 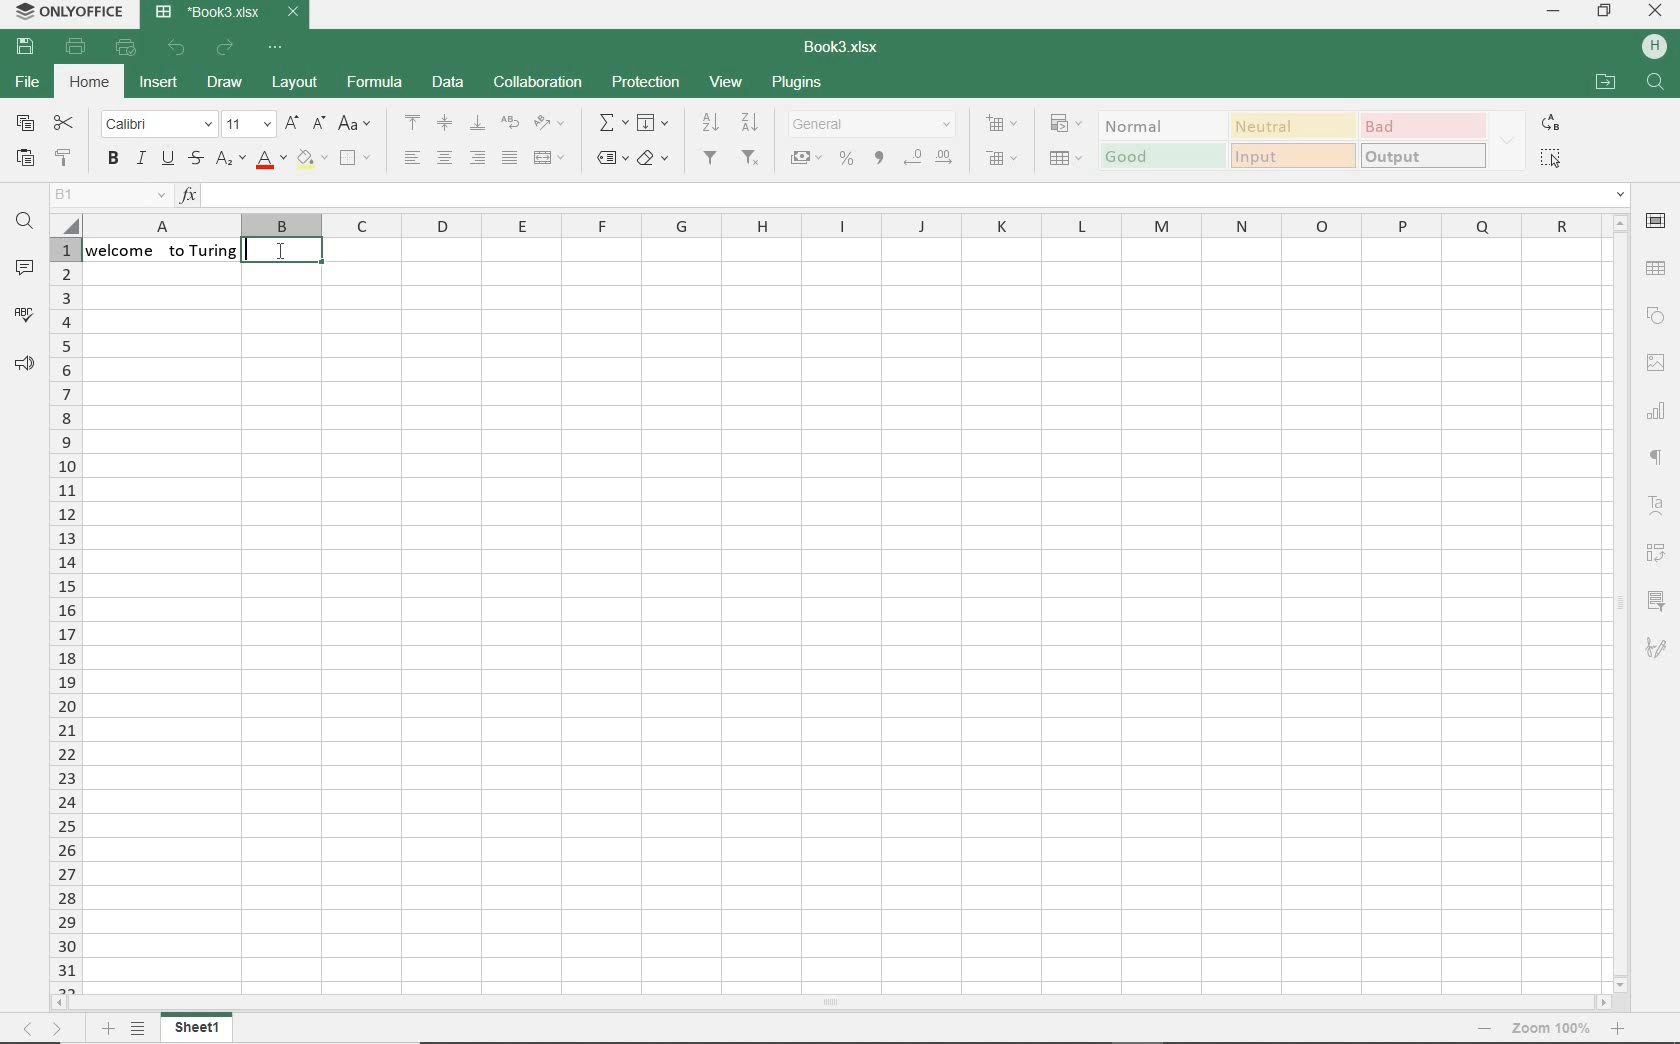 I want to click on EXPAND, so click(x=1507, y=141).